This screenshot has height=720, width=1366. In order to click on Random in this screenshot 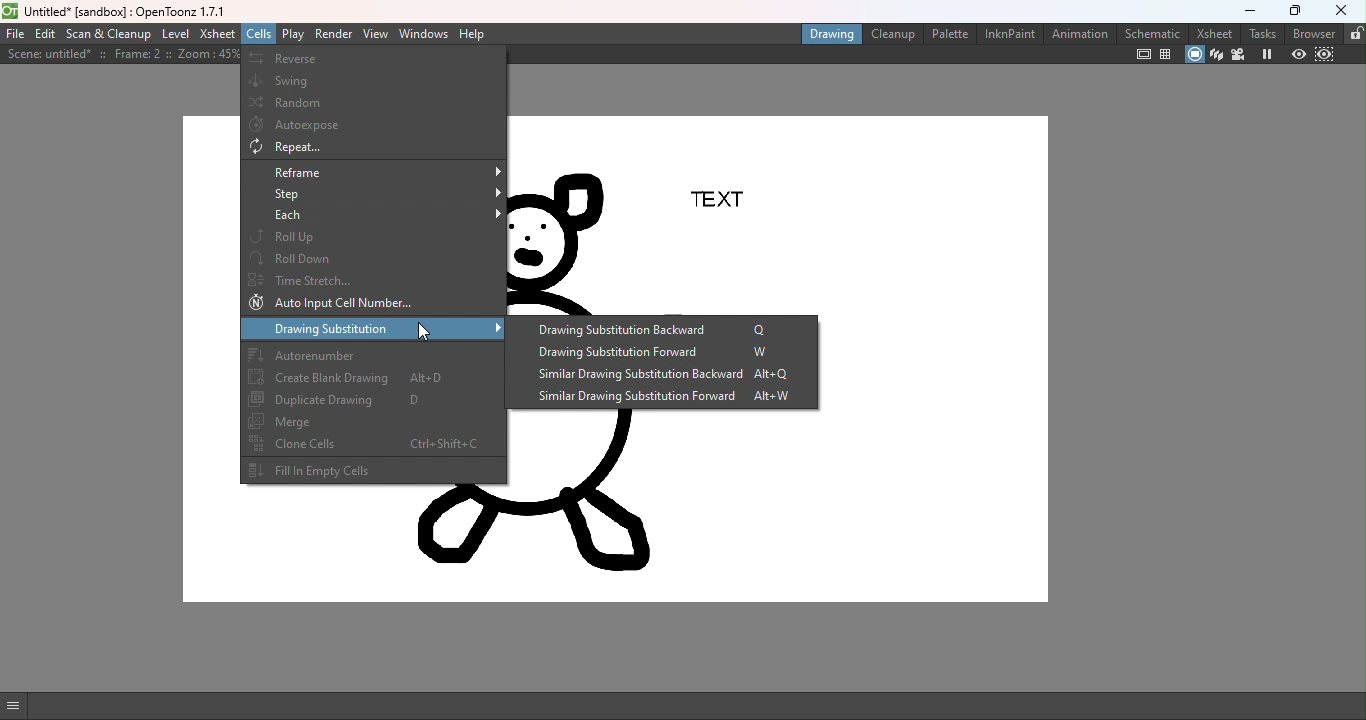, I will do `click(374, 103)`.